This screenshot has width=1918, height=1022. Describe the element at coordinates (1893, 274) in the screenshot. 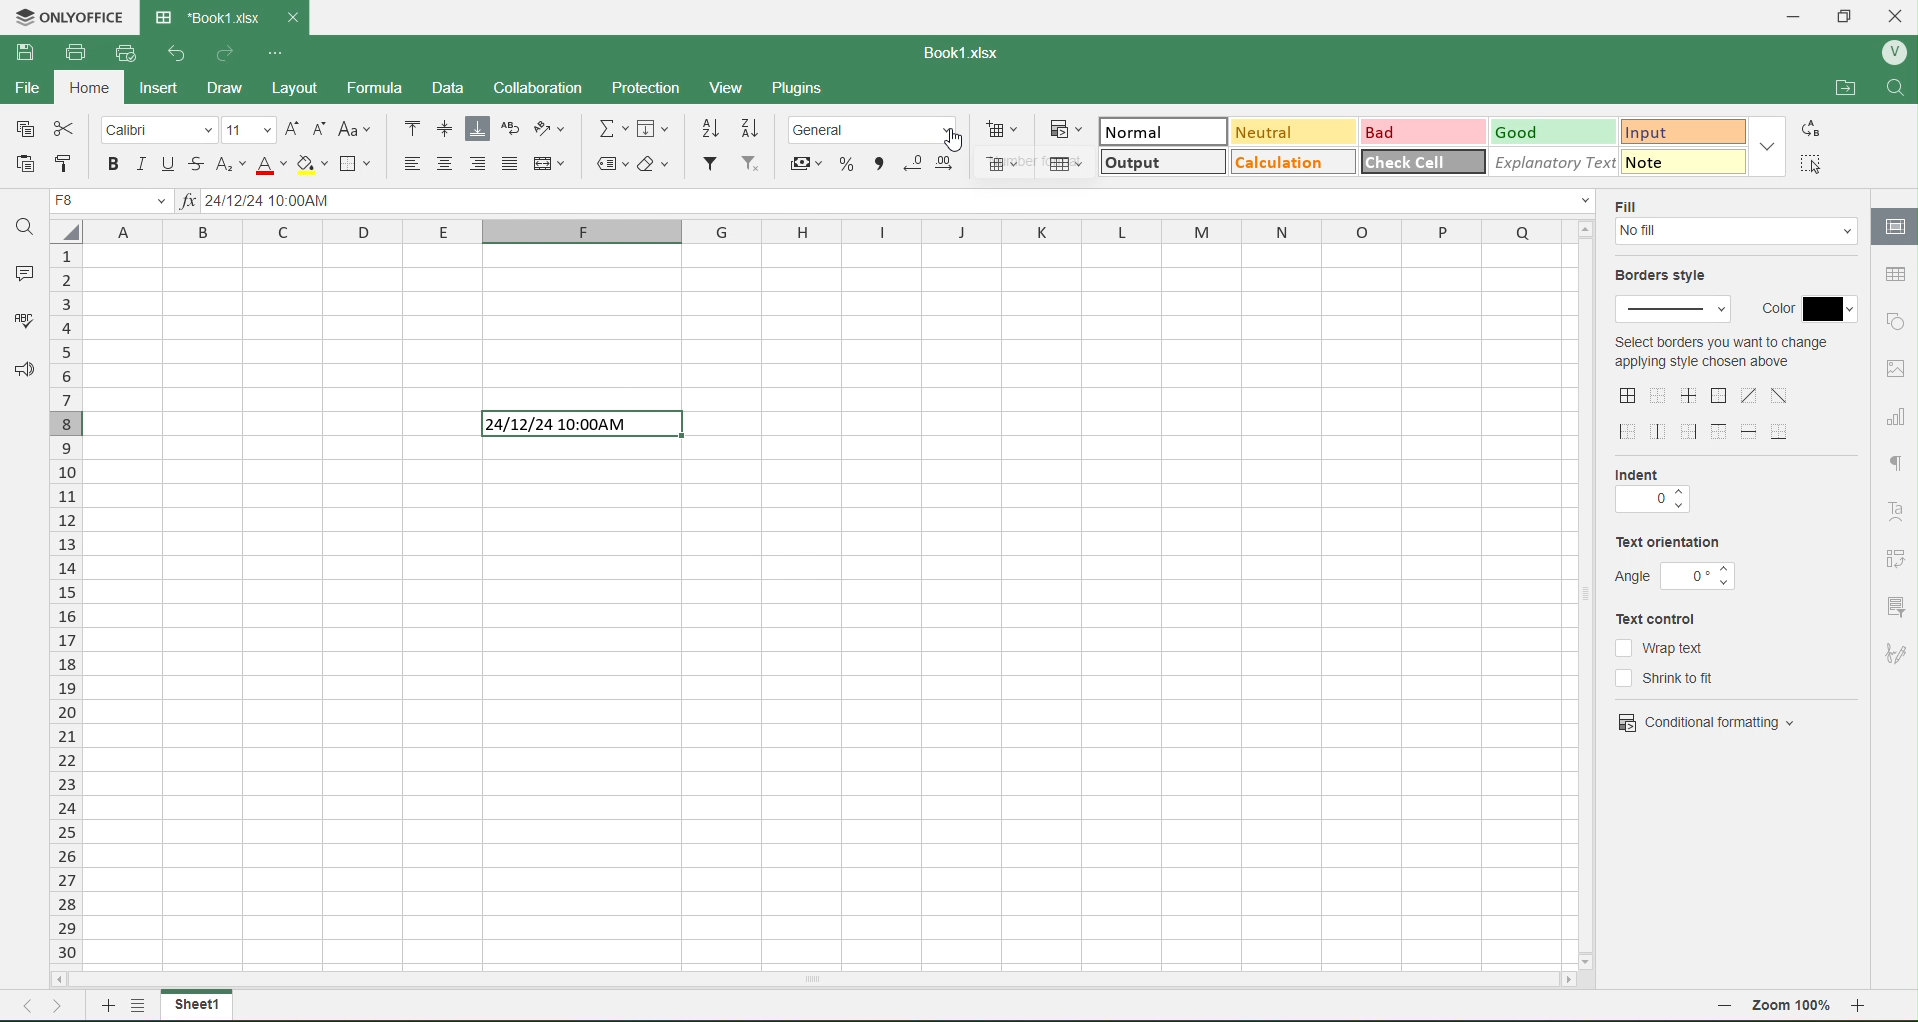

I see `table` at that location.